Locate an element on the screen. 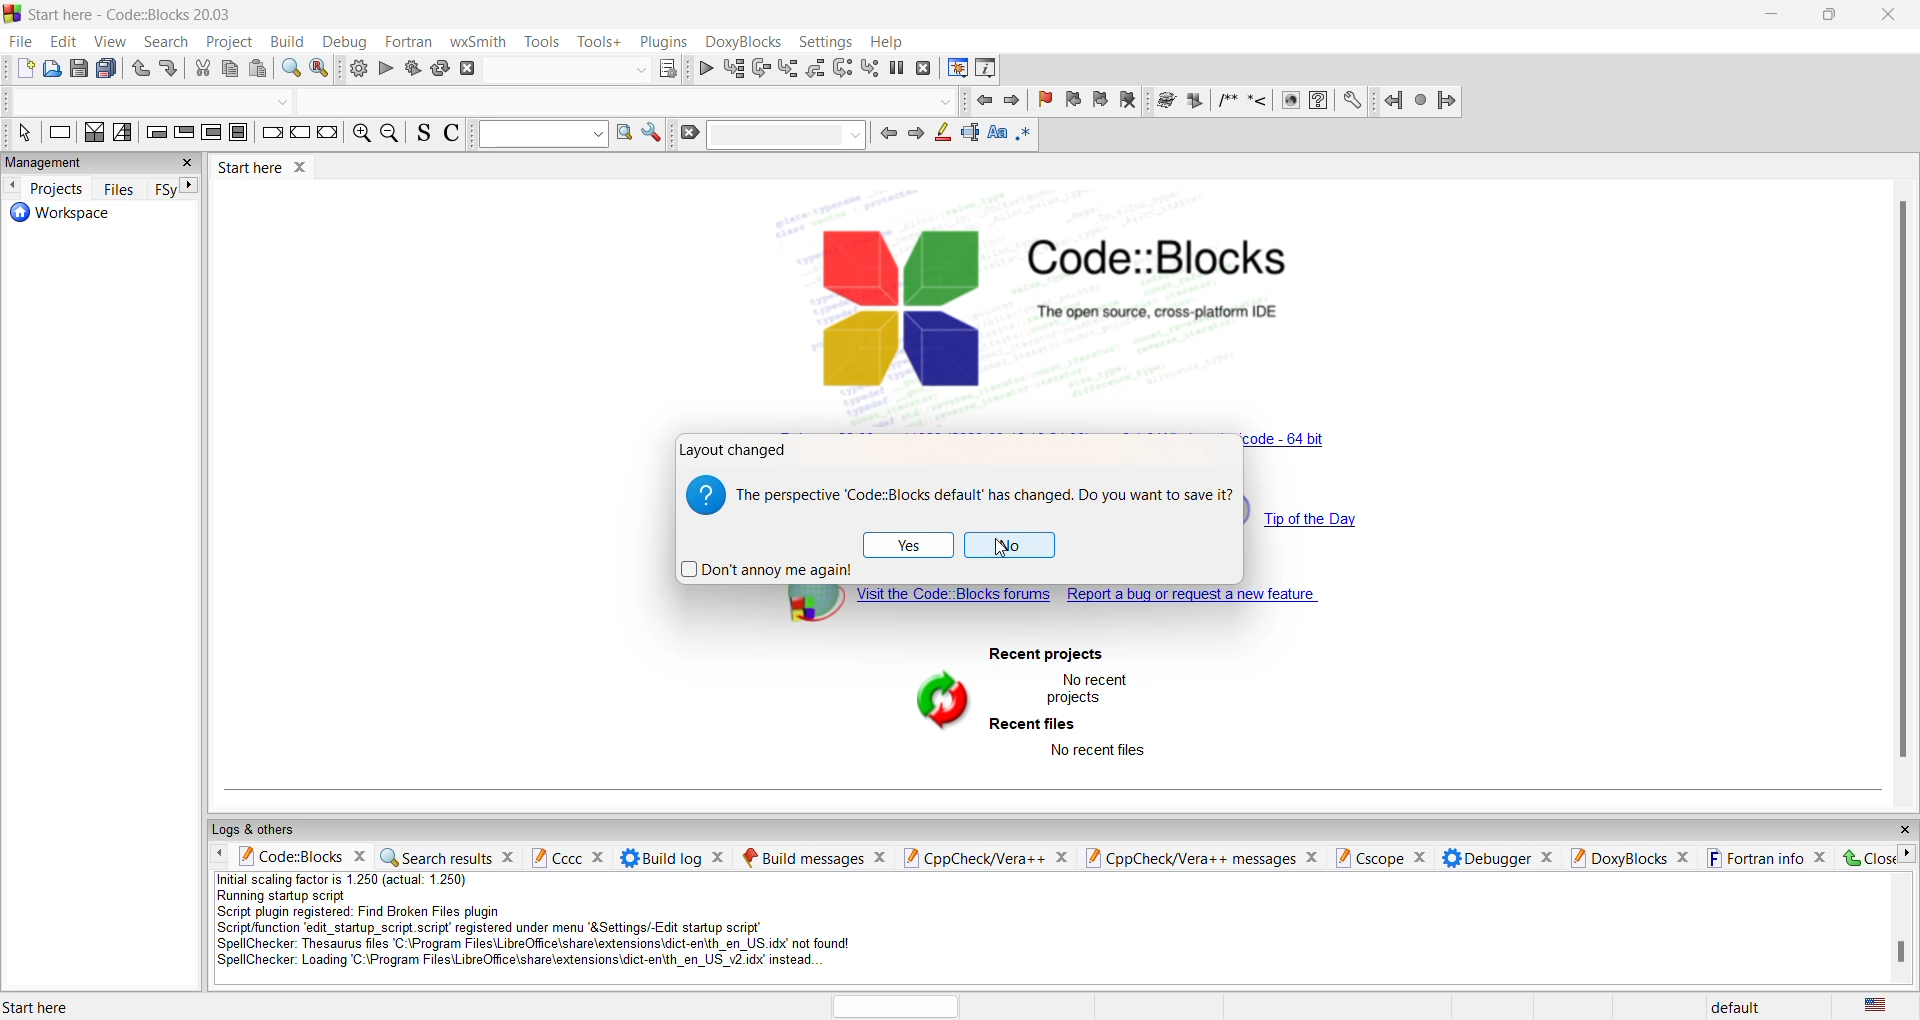 The height and width of the screenshot is (1020, 1920). resize is located at coordinates (1832, 15).